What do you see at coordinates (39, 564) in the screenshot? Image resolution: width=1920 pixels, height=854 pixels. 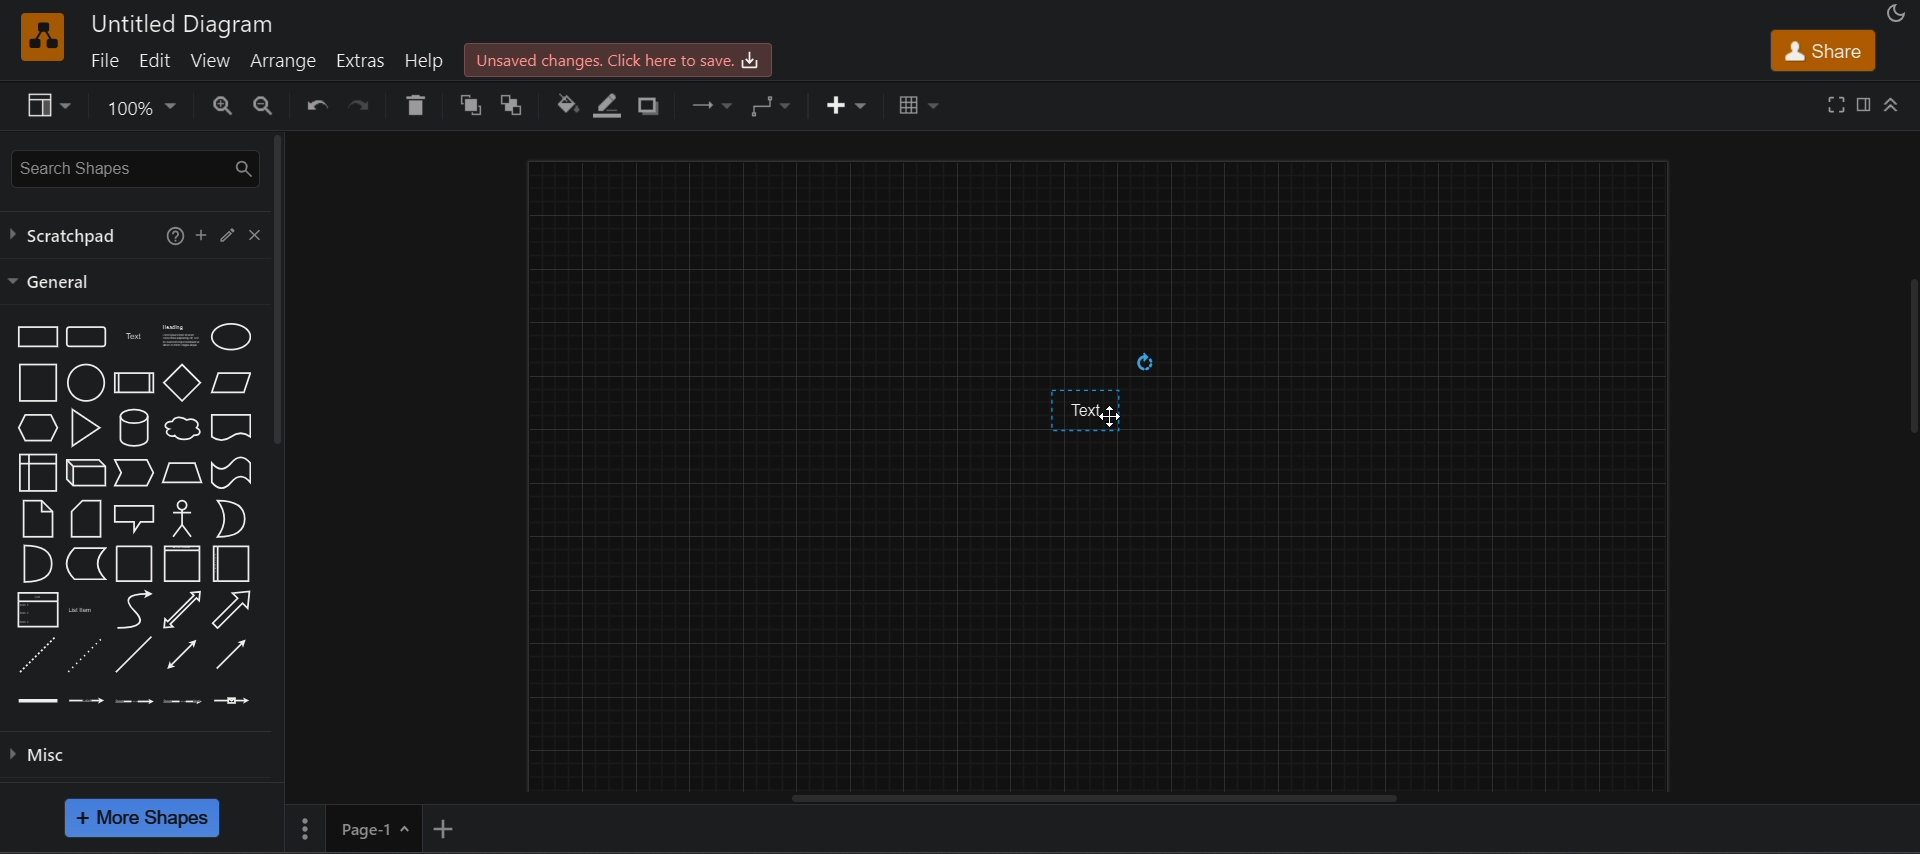 I see `And` at bounding box center [39, 564].